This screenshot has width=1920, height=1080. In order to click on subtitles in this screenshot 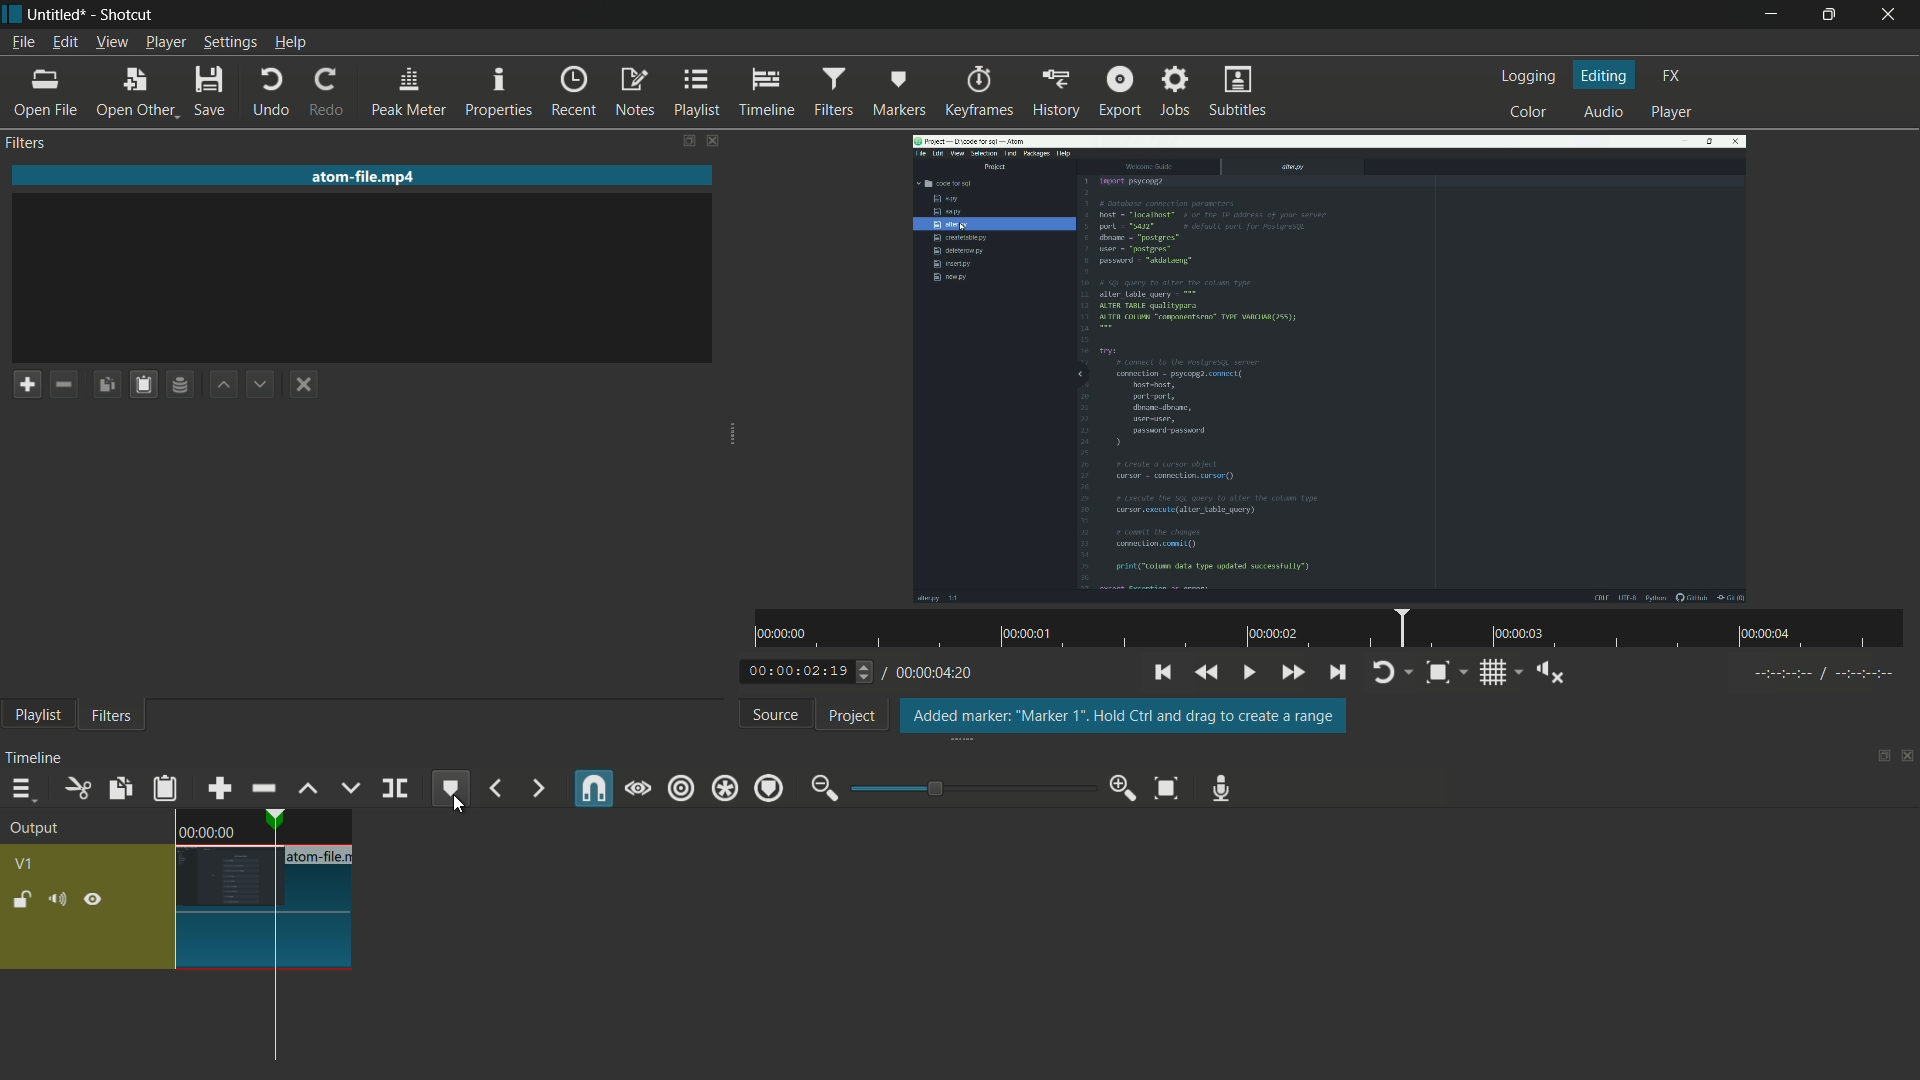, I will do `click(1239, 93)`.